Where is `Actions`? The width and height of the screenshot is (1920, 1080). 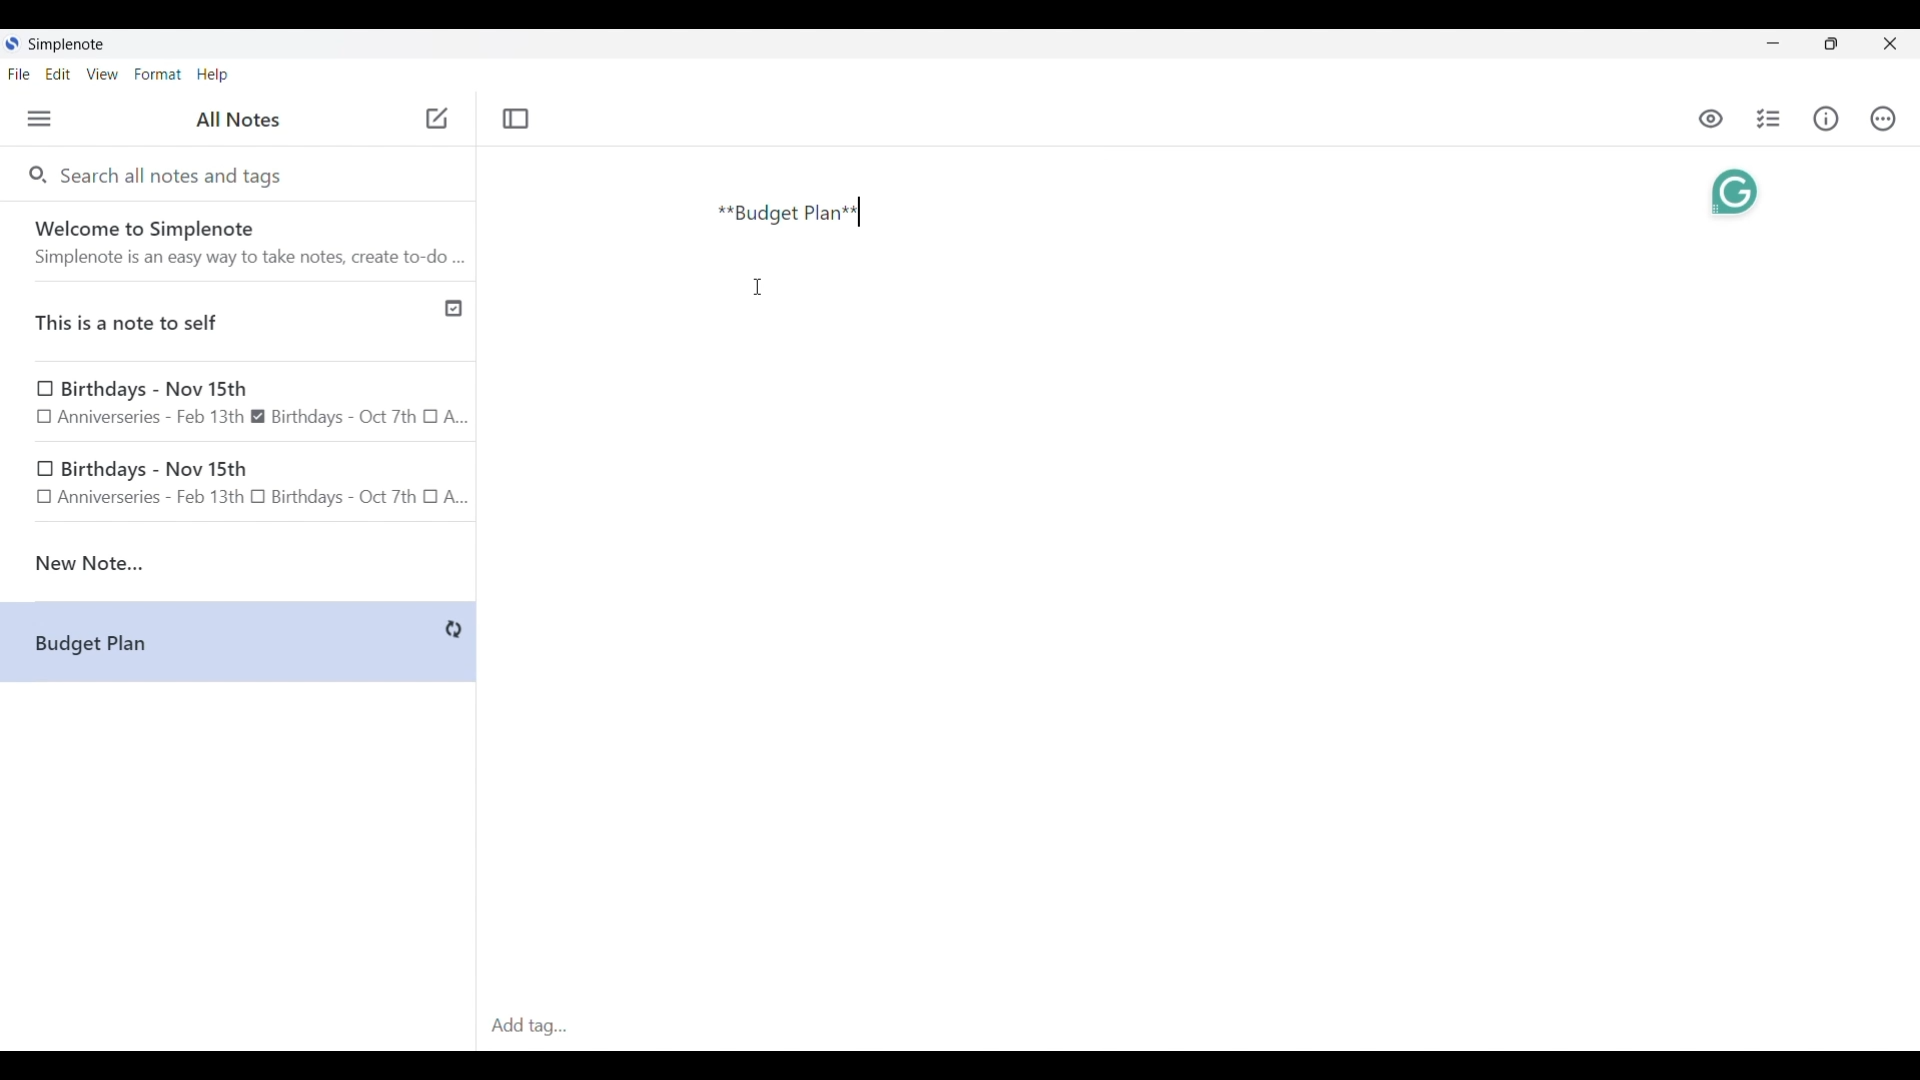
Actions is located at coordinates (1882, 119).